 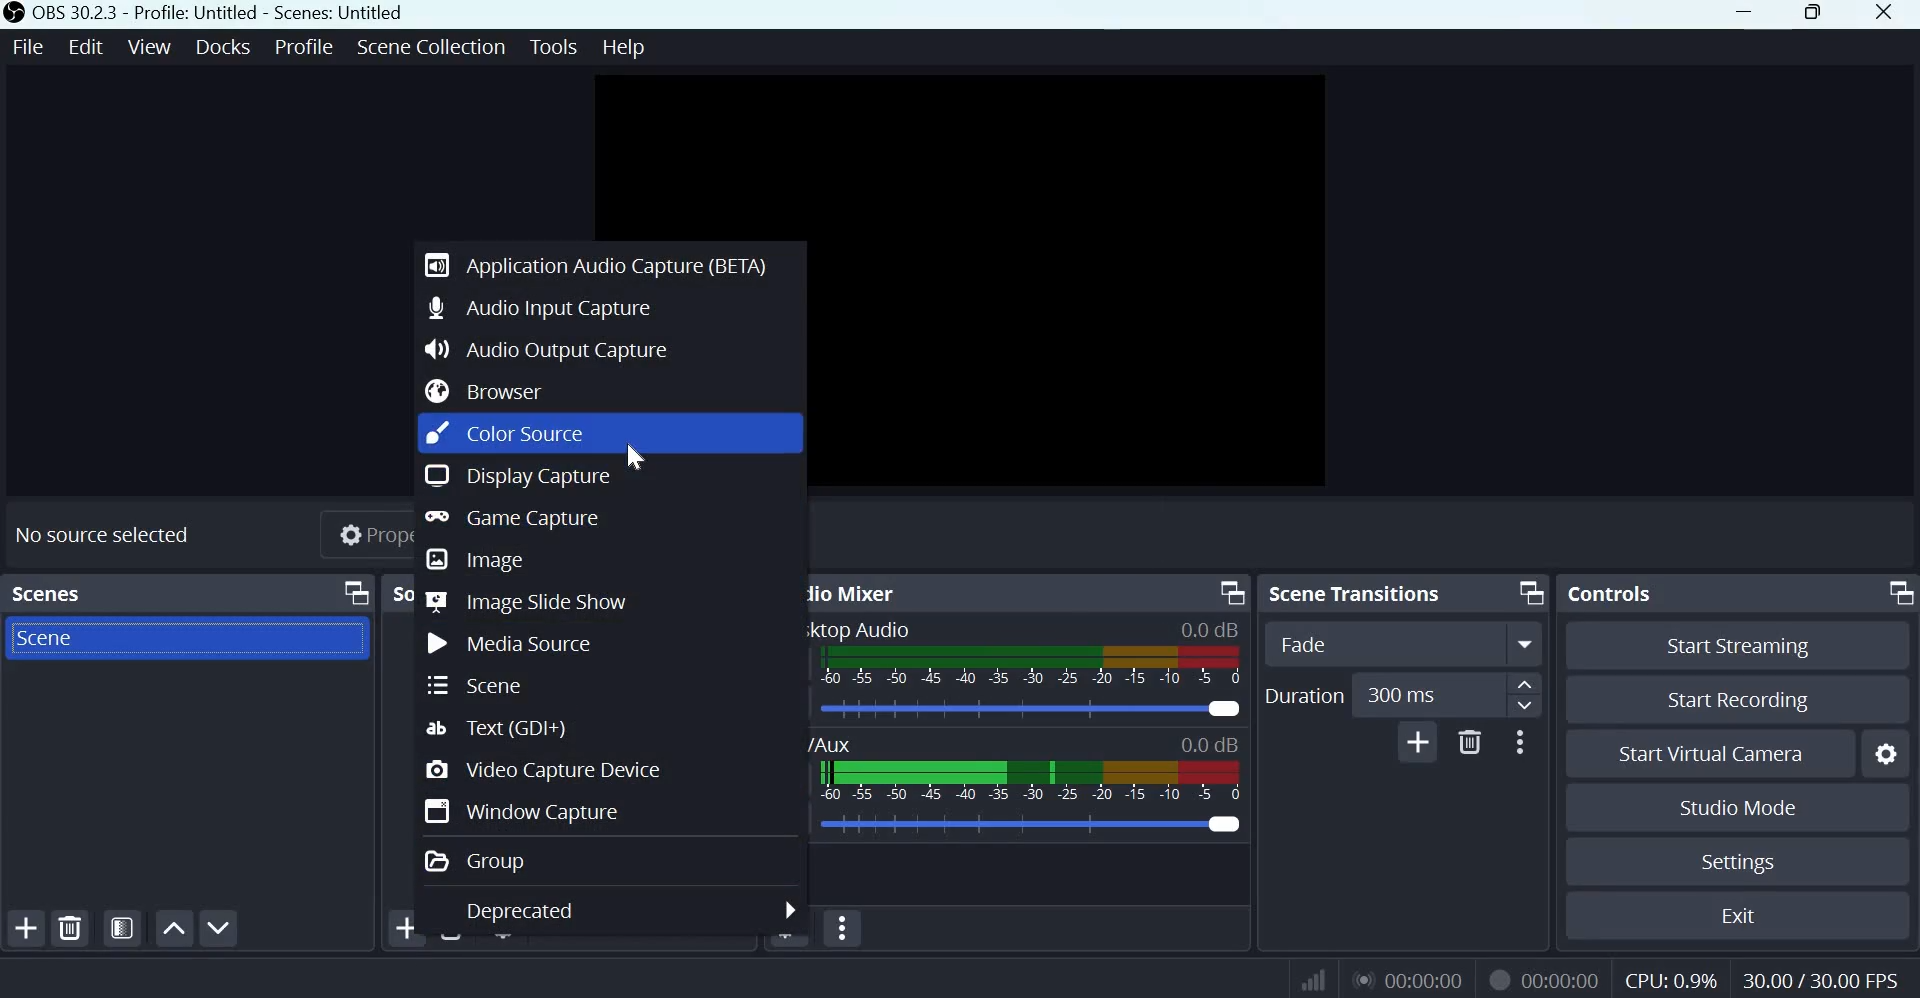 I want to click on Dock Options icon, so click(x=350, y=594).